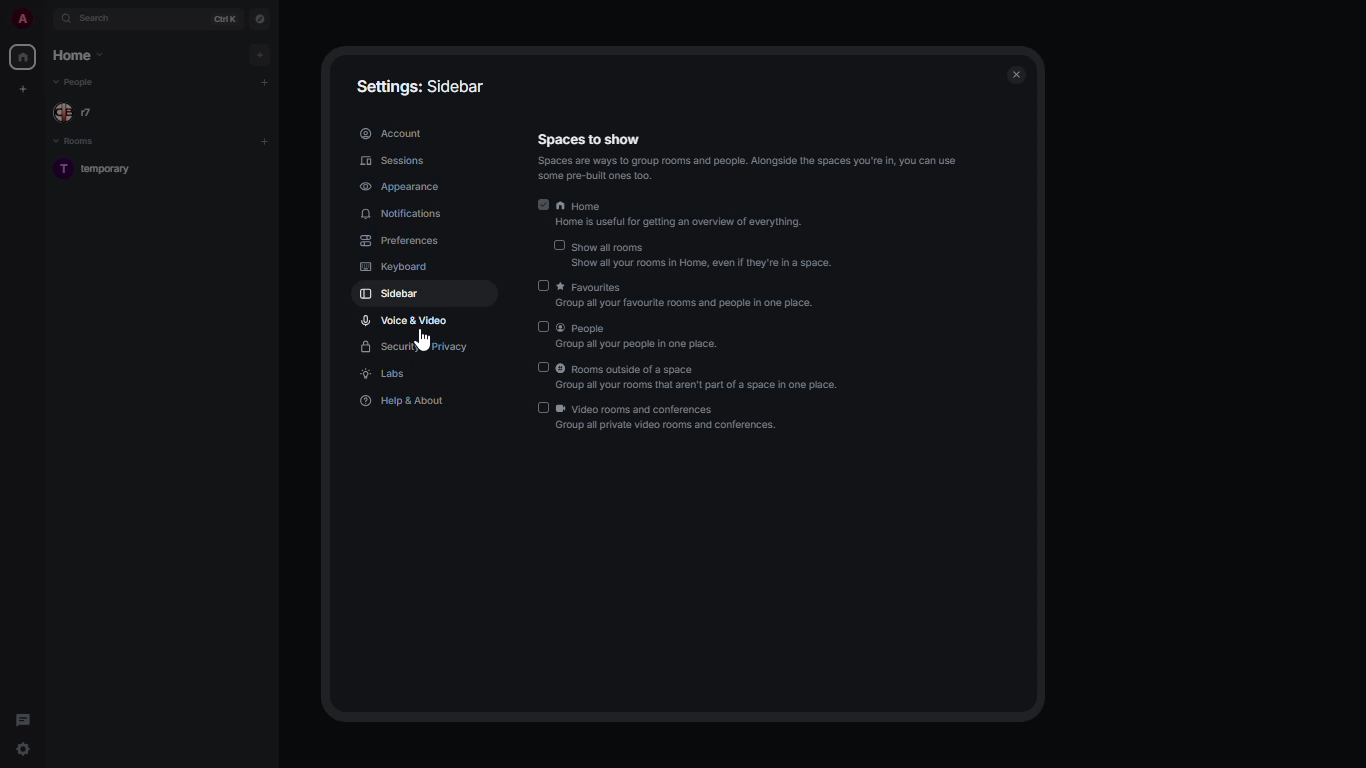  What do you see at coordinates (1014, 74) in the screenshot?
I see `close` at bounding box center [1014, 74].